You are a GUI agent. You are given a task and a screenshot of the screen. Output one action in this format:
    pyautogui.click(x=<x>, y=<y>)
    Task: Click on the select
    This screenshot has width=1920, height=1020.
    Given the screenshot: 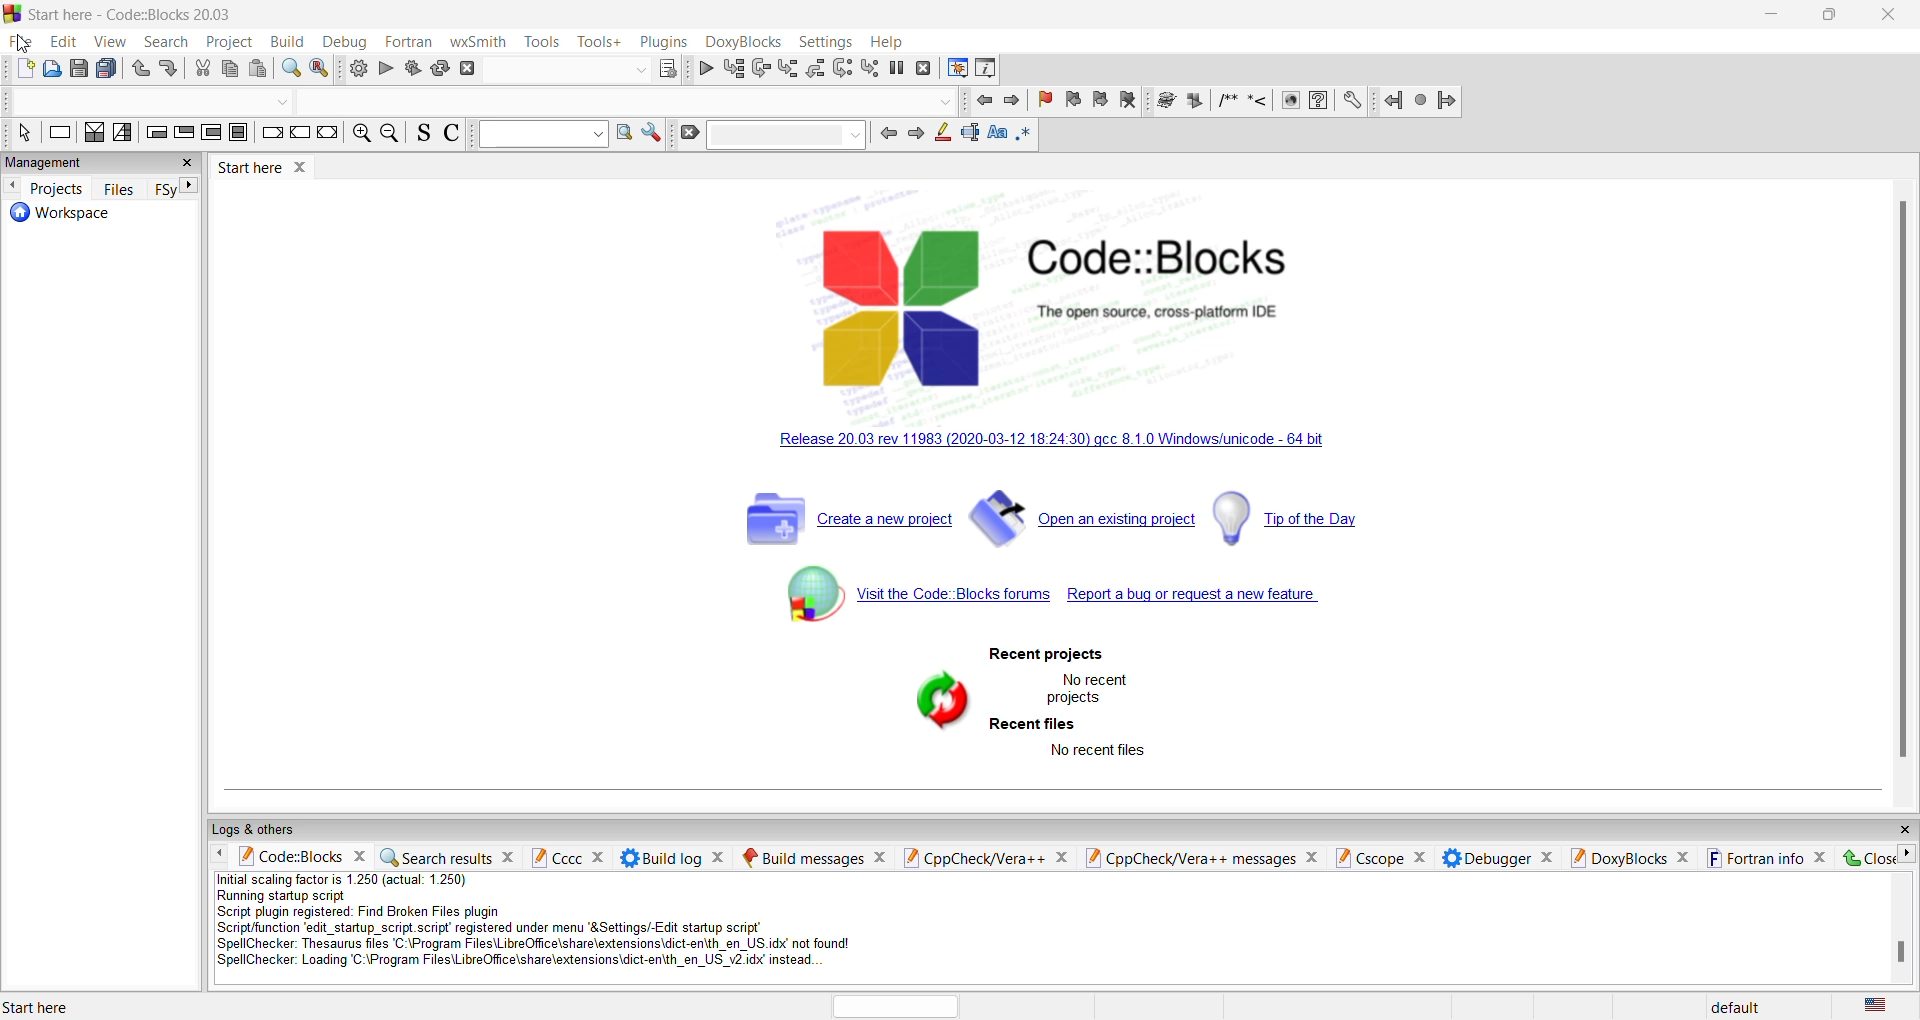 What is the action you would take?
    pyautogui.click(x=23, y=134)
    